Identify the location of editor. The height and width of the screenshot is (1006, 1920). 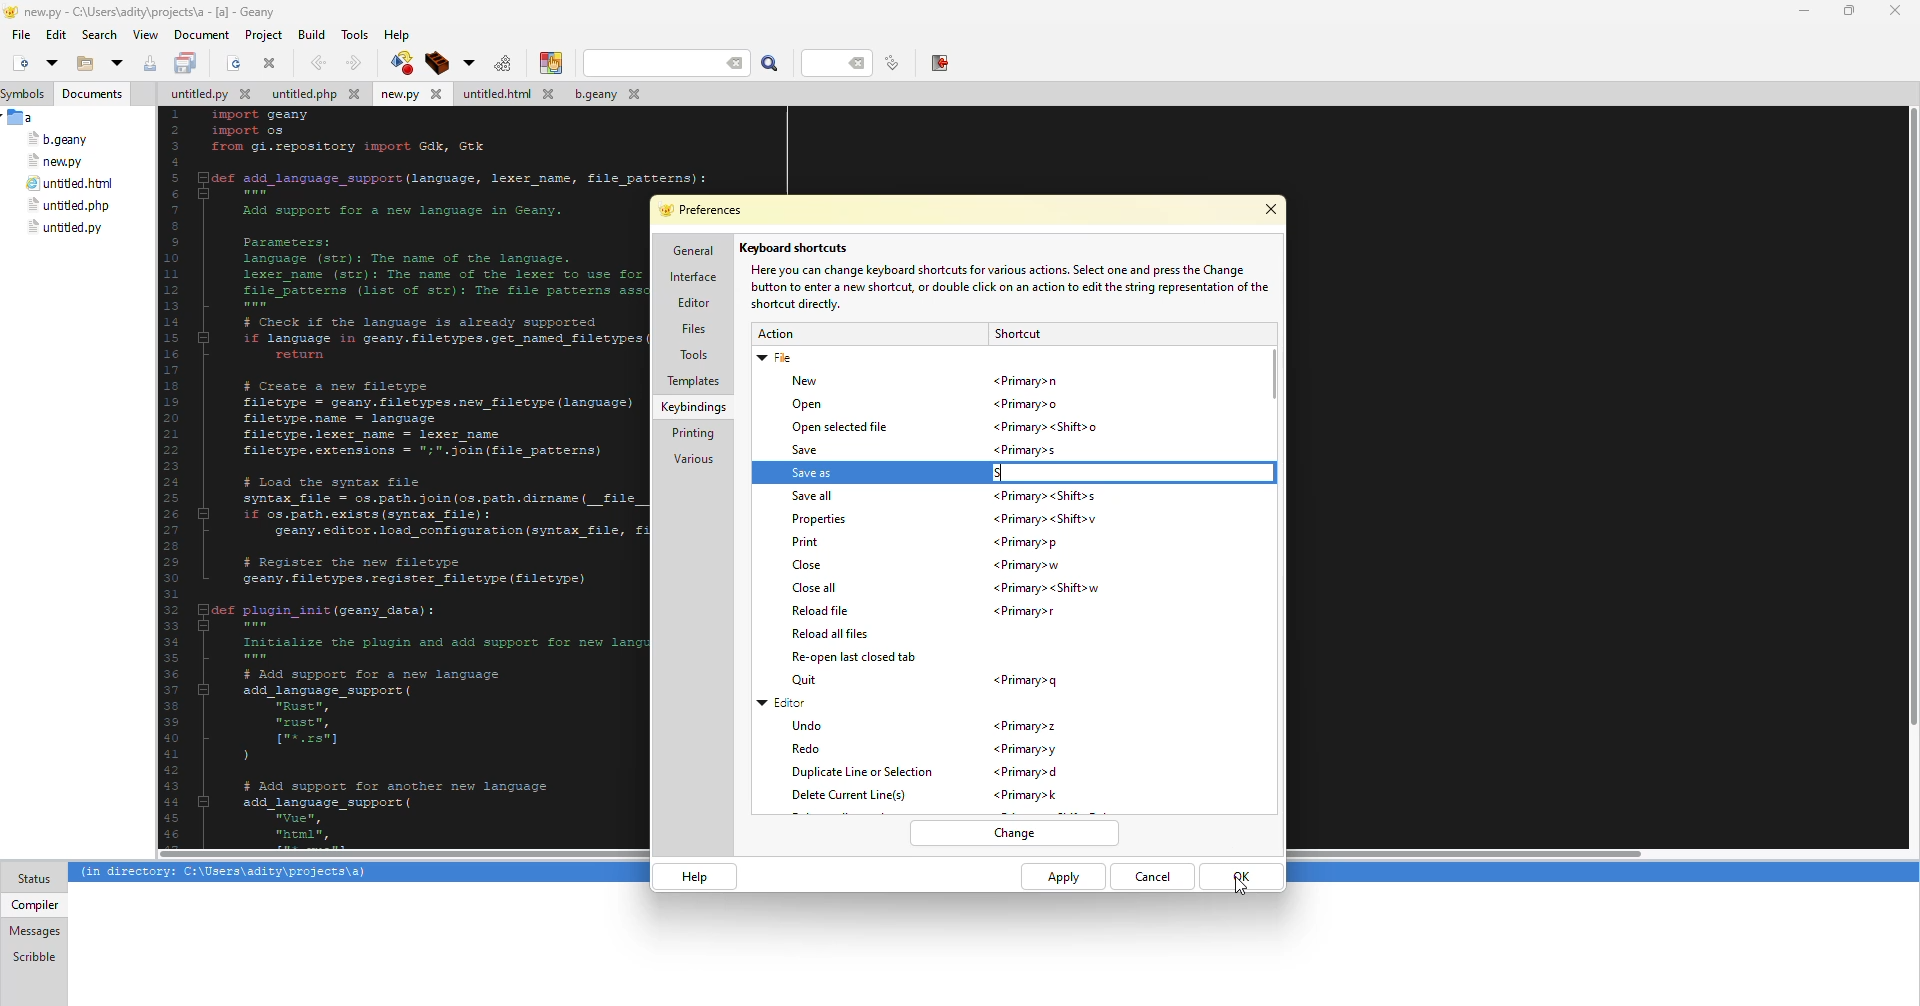
(691, 303).